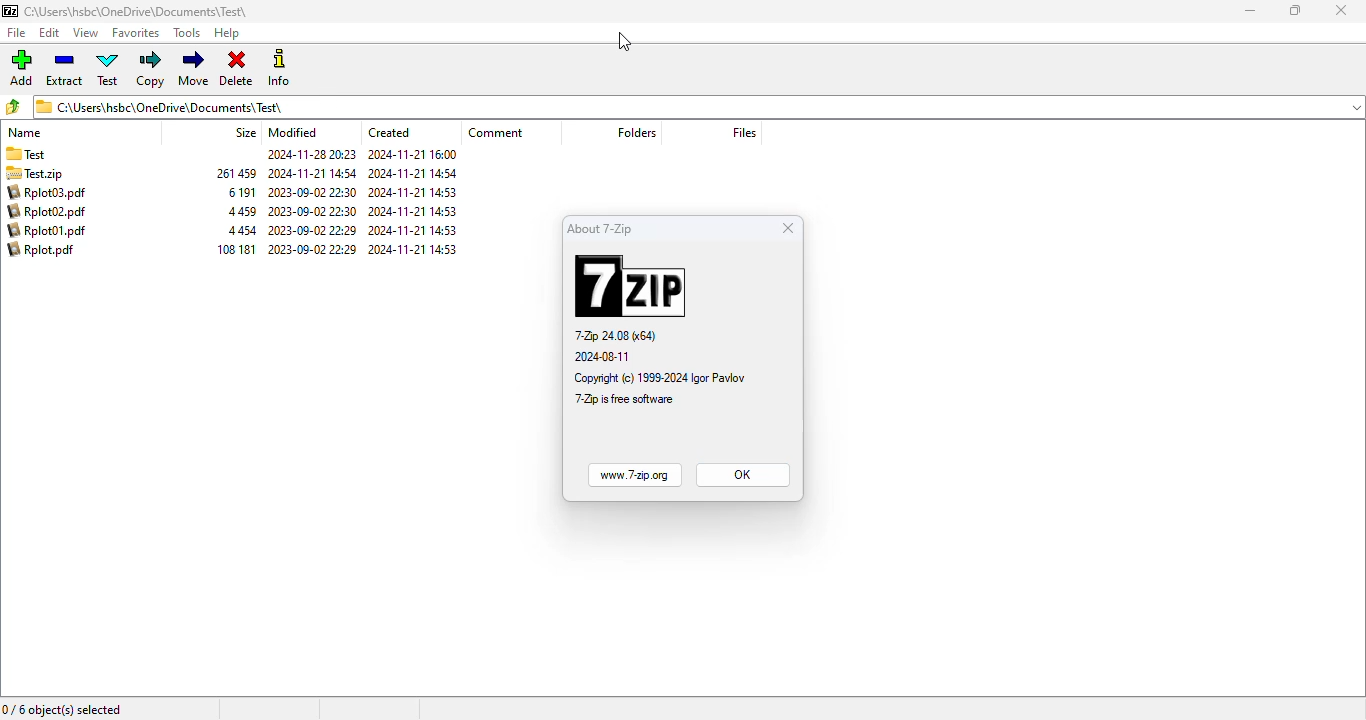  What do you see at coordinates (417, 250) in the screenshot?
I see `2024-11-21 14:53` at bounding box center [417, 250].